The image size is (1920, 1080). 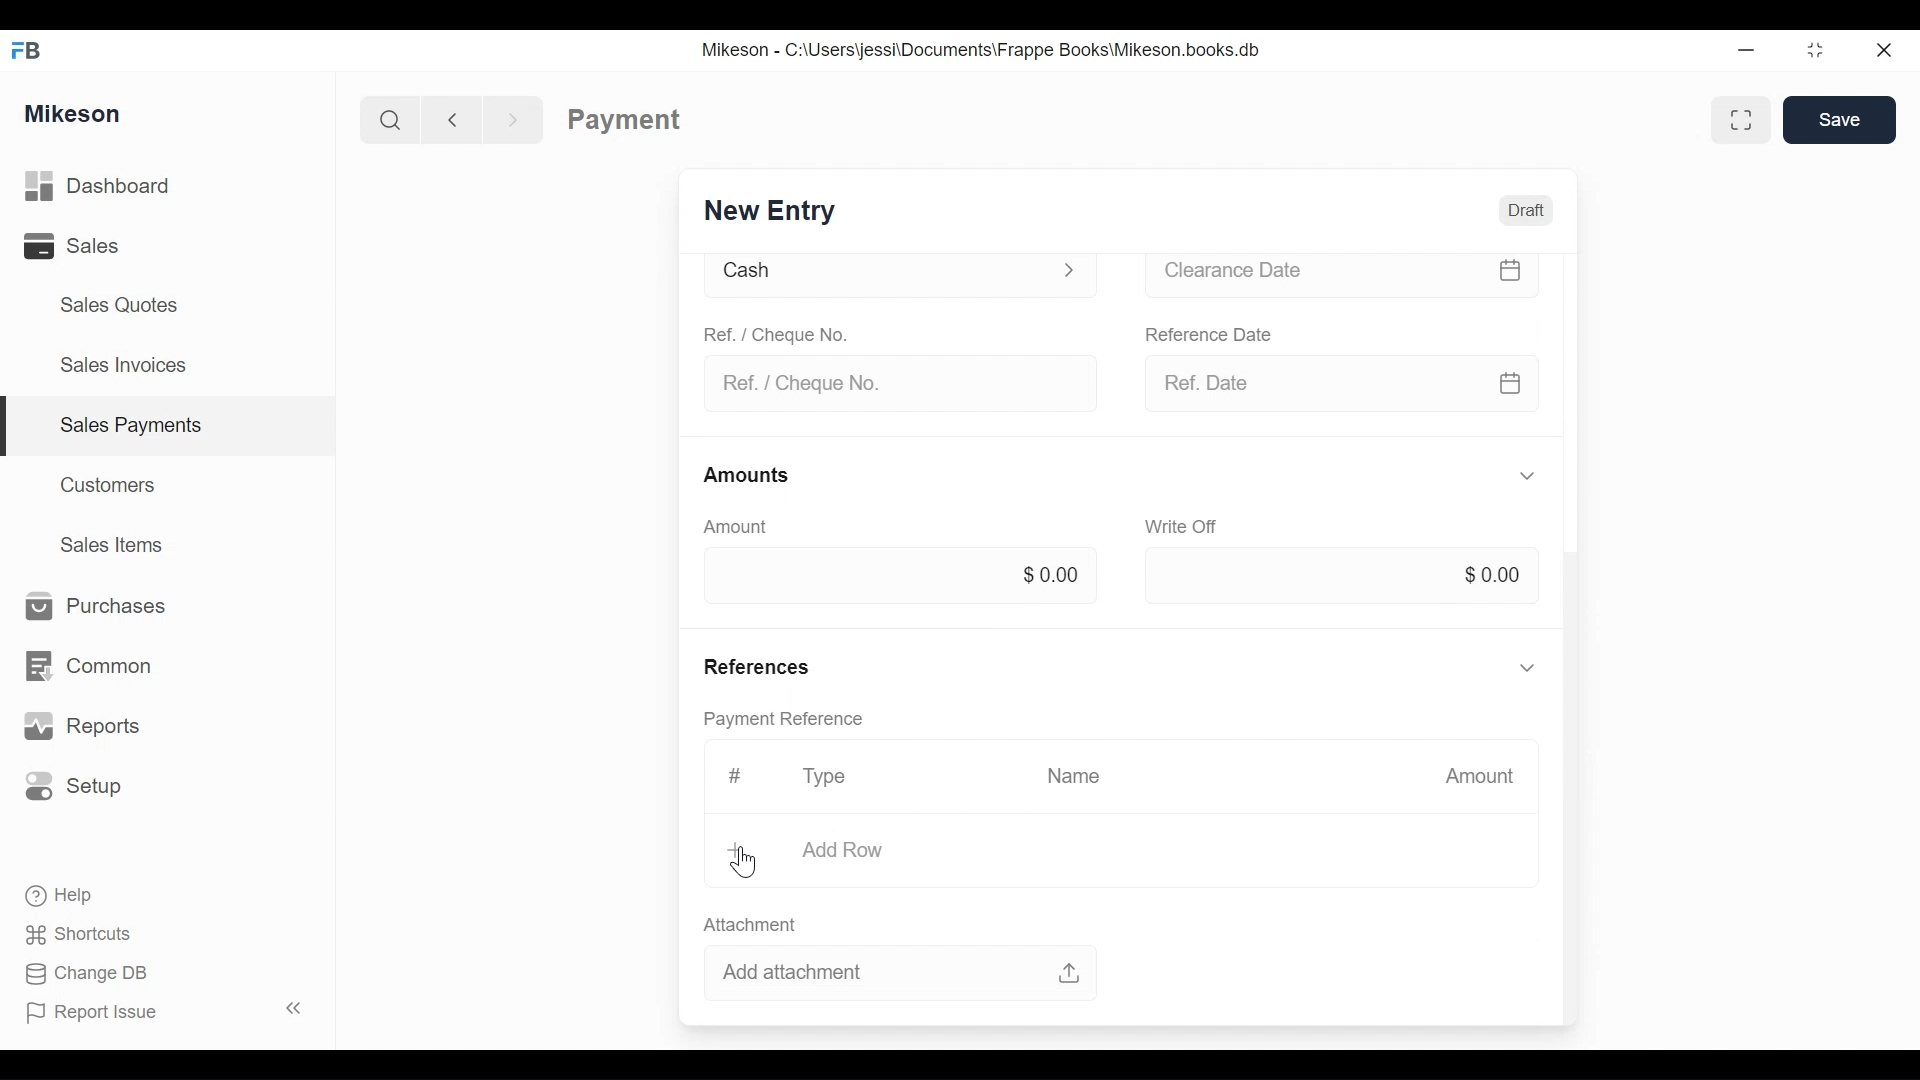 I want to click on Maximize, so click(x=1812, y=53).